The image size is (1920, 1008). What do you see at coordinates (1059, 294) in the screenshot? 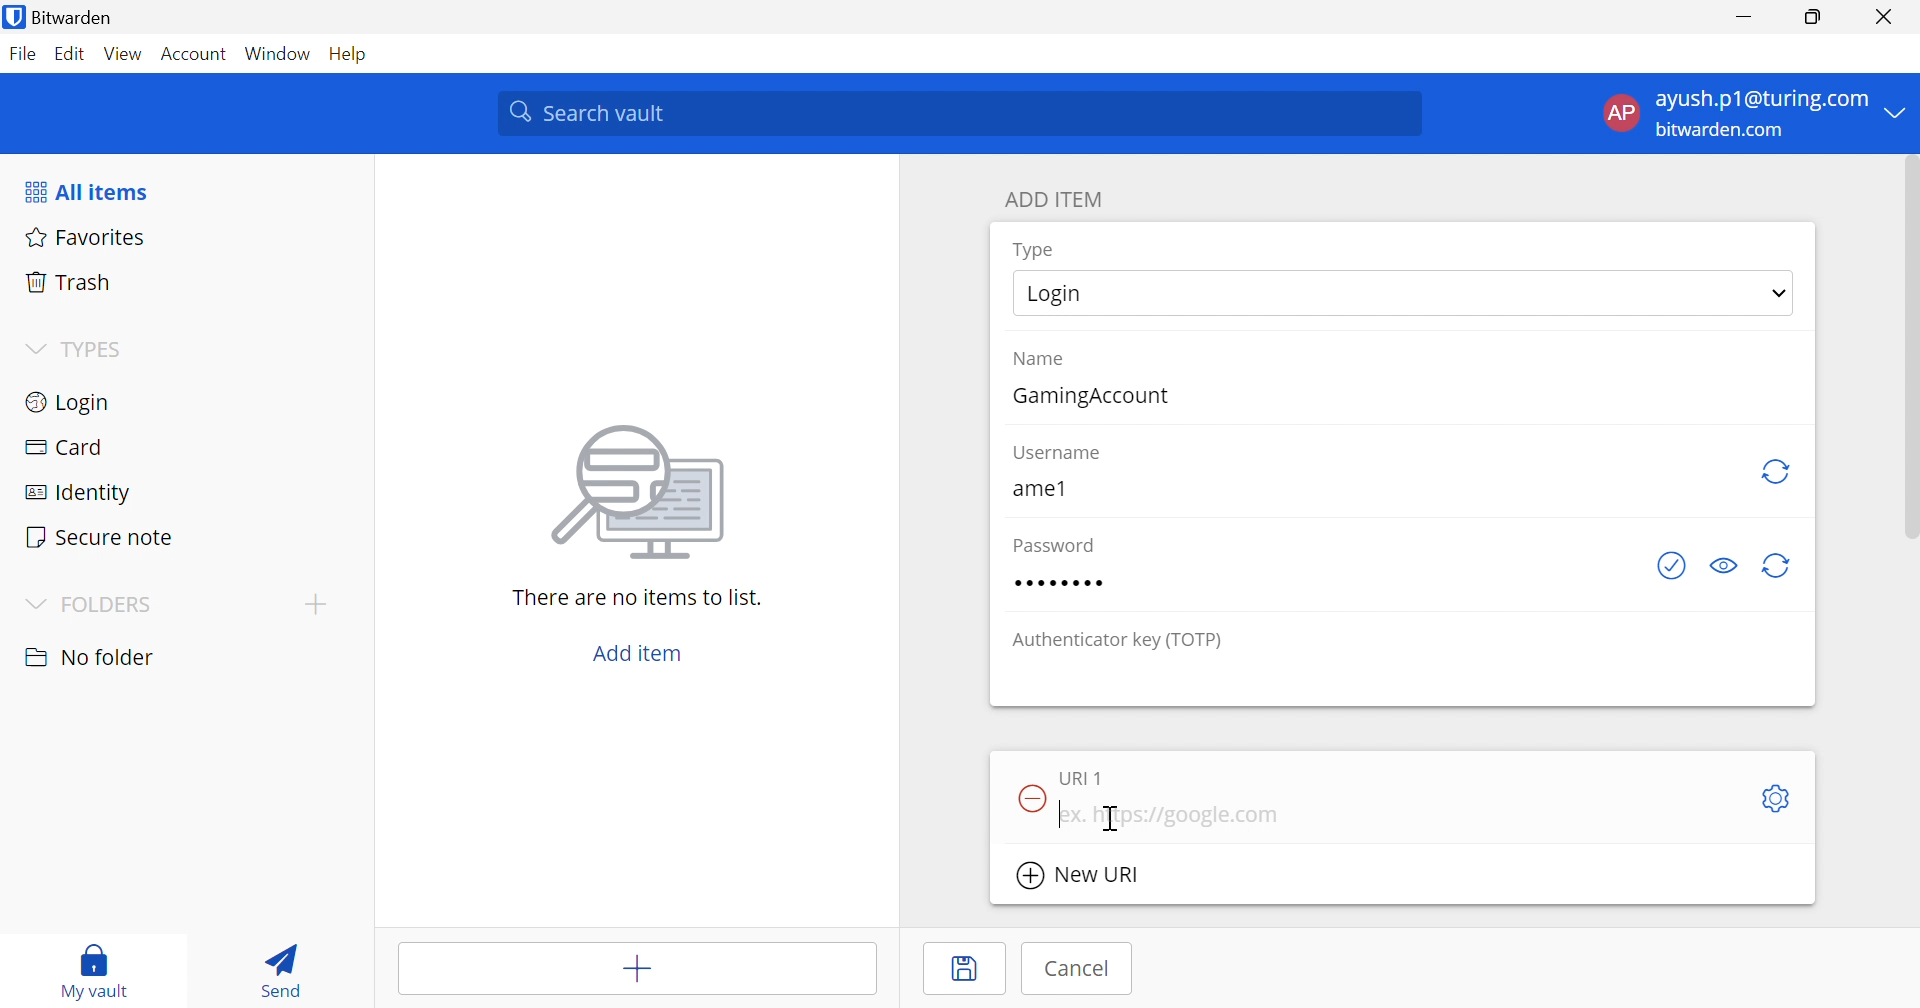
I see `Login` at bounding box center [1059, 294].